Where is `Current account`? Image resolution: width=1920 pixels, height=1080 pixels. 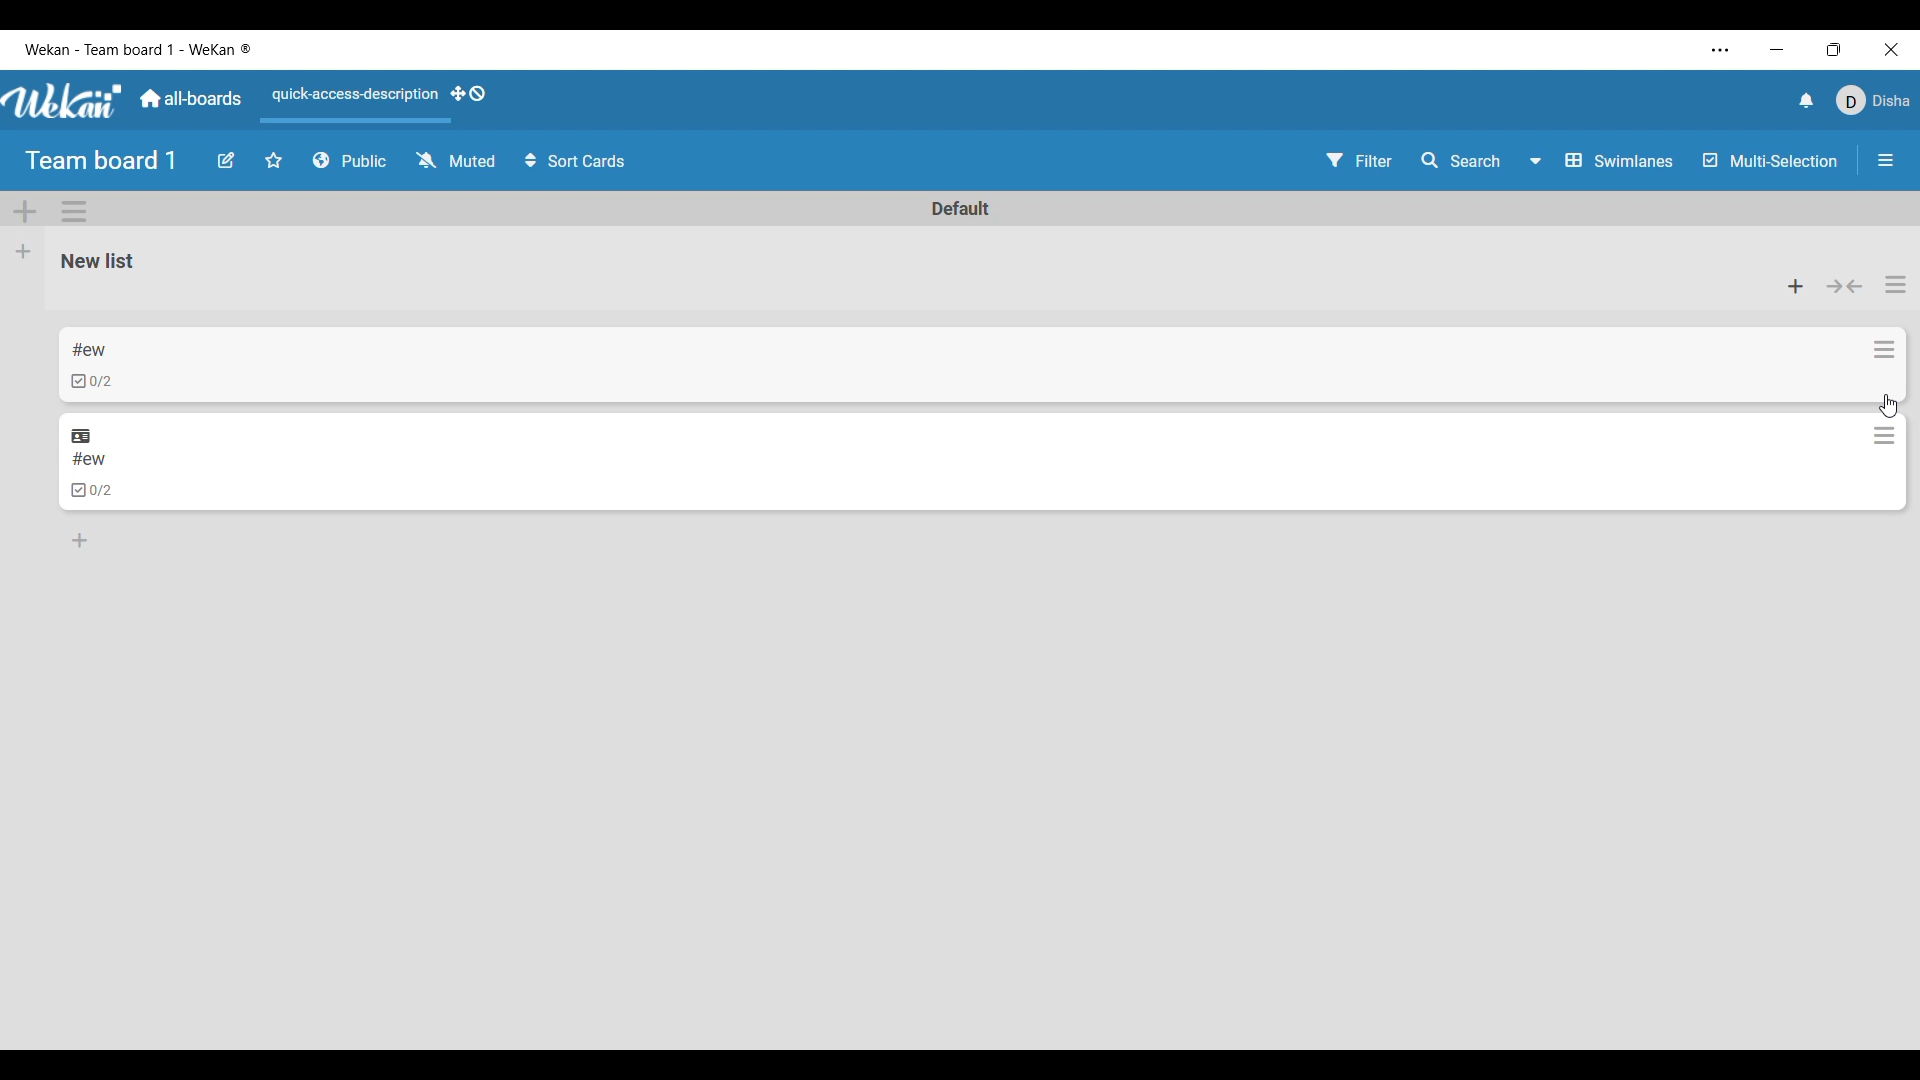
Current account is located at coordinates (1872, 101).